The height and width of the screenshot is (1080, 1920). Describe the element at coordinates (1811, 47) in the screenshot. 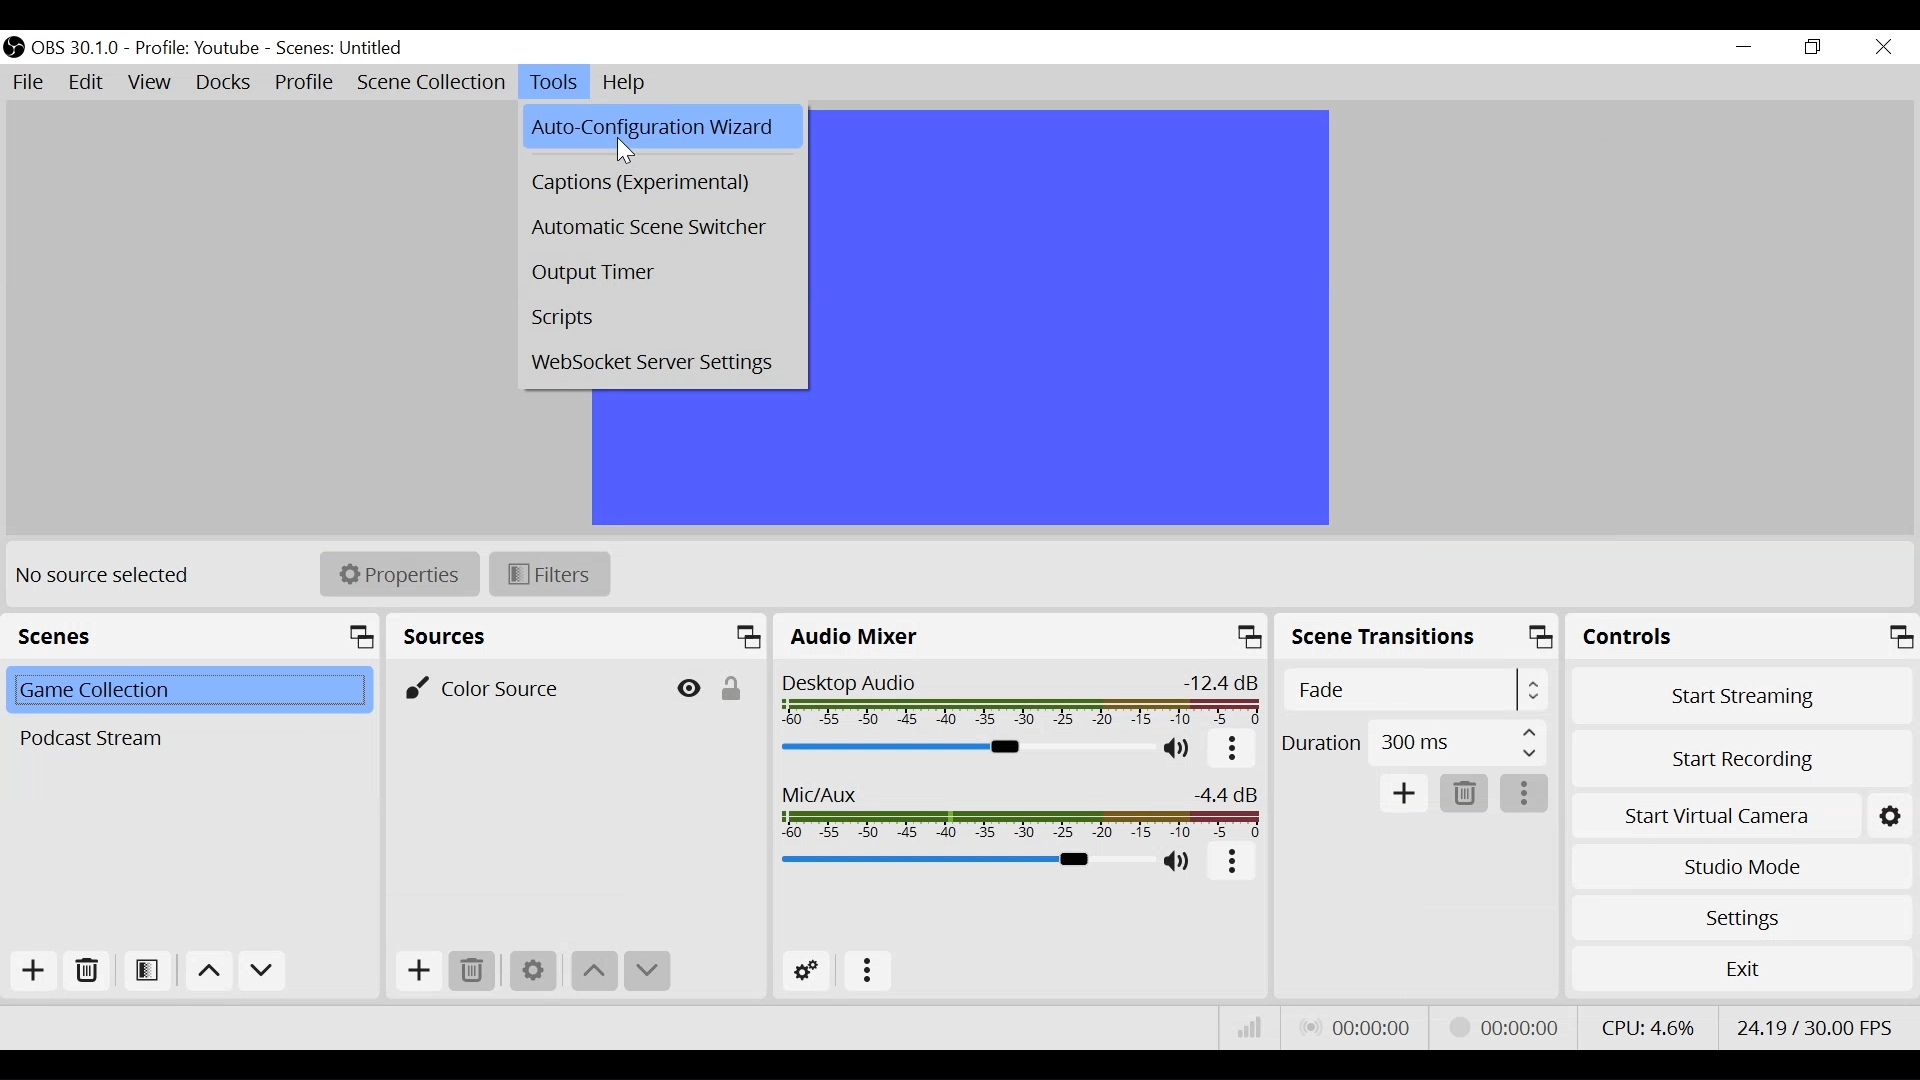

I see `Restore` at that location.